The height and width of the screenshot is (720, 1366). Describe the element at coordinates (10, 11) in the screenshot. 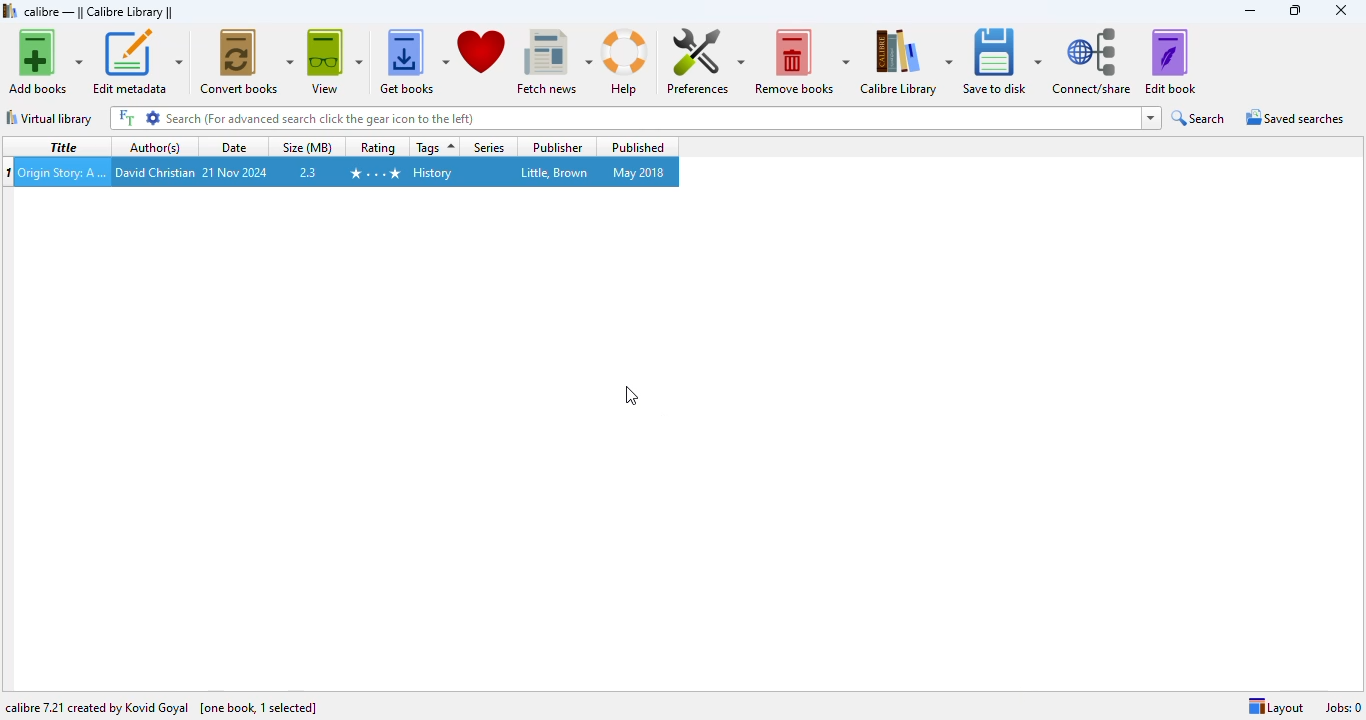

I see `logo` at that location.